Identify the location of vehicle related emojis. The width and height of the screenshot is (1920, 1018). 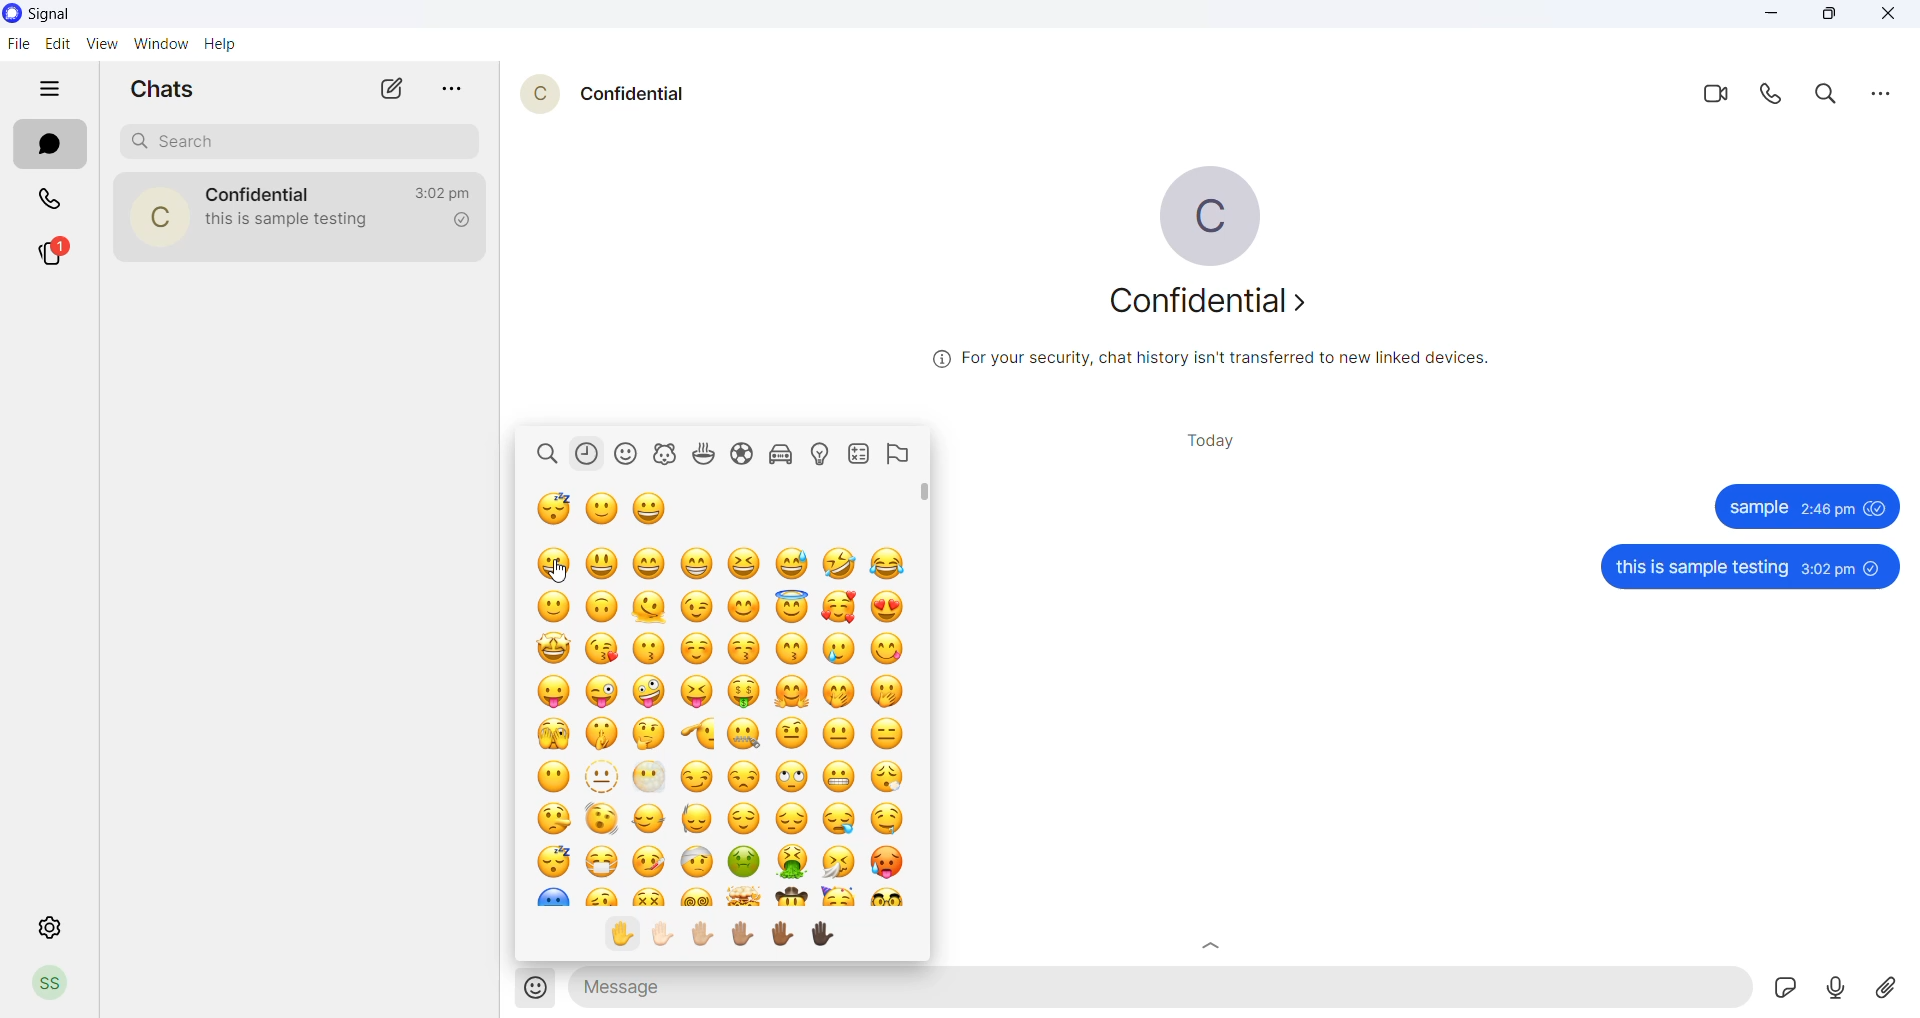
(785, 455).